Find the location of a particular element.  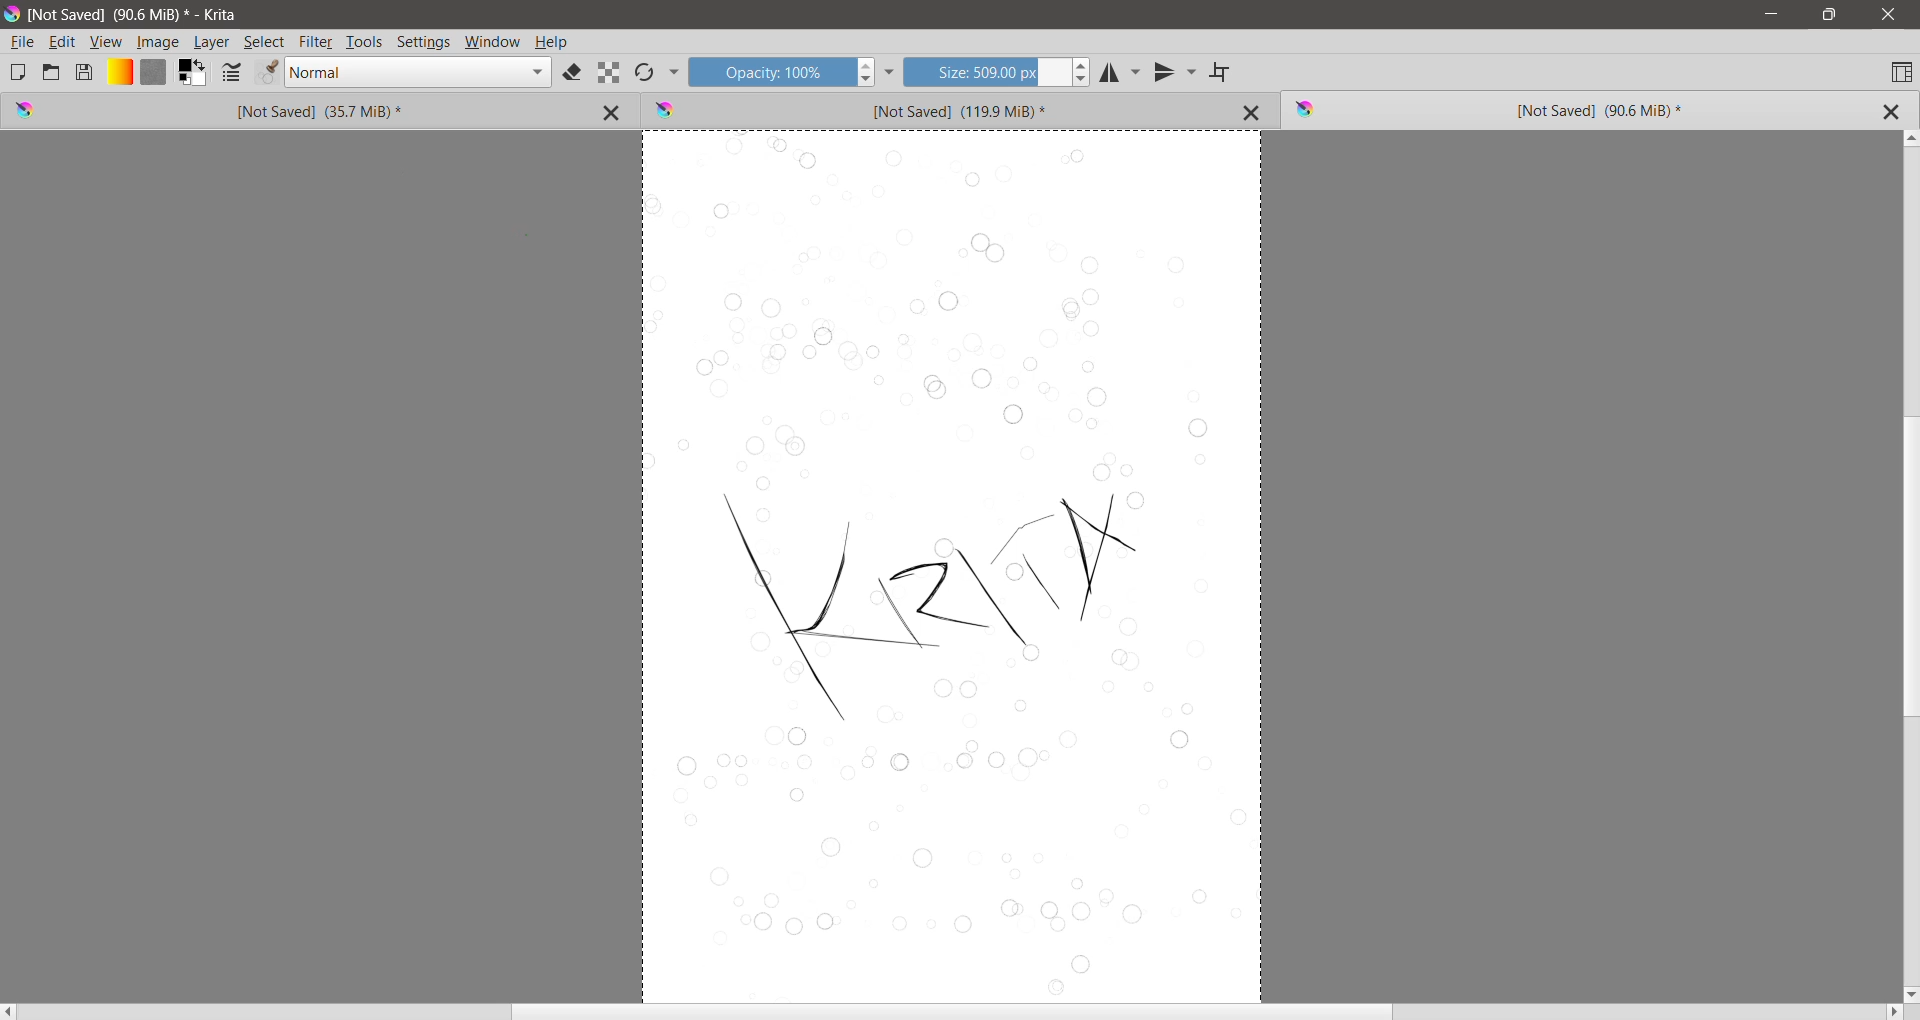

Open an Existing Document is located at coordinates (51, 71).